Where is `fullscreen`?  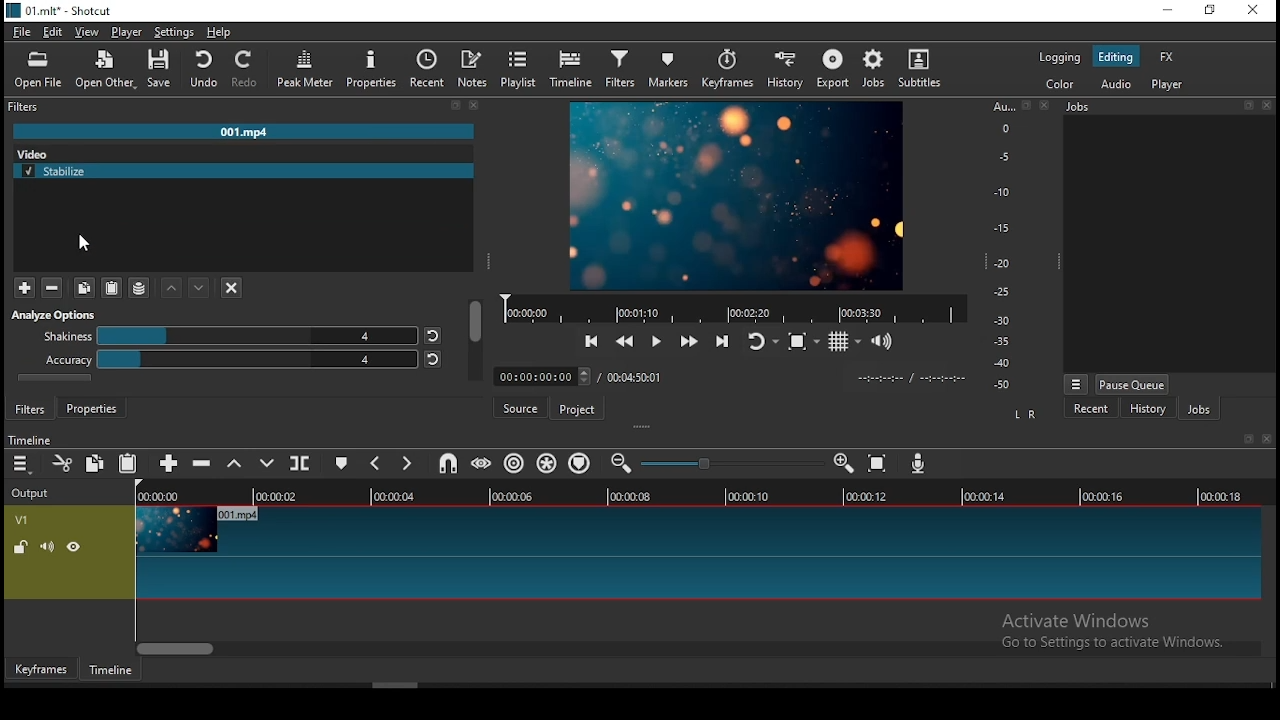
fullscreen is located at coordinates (1027, 106).